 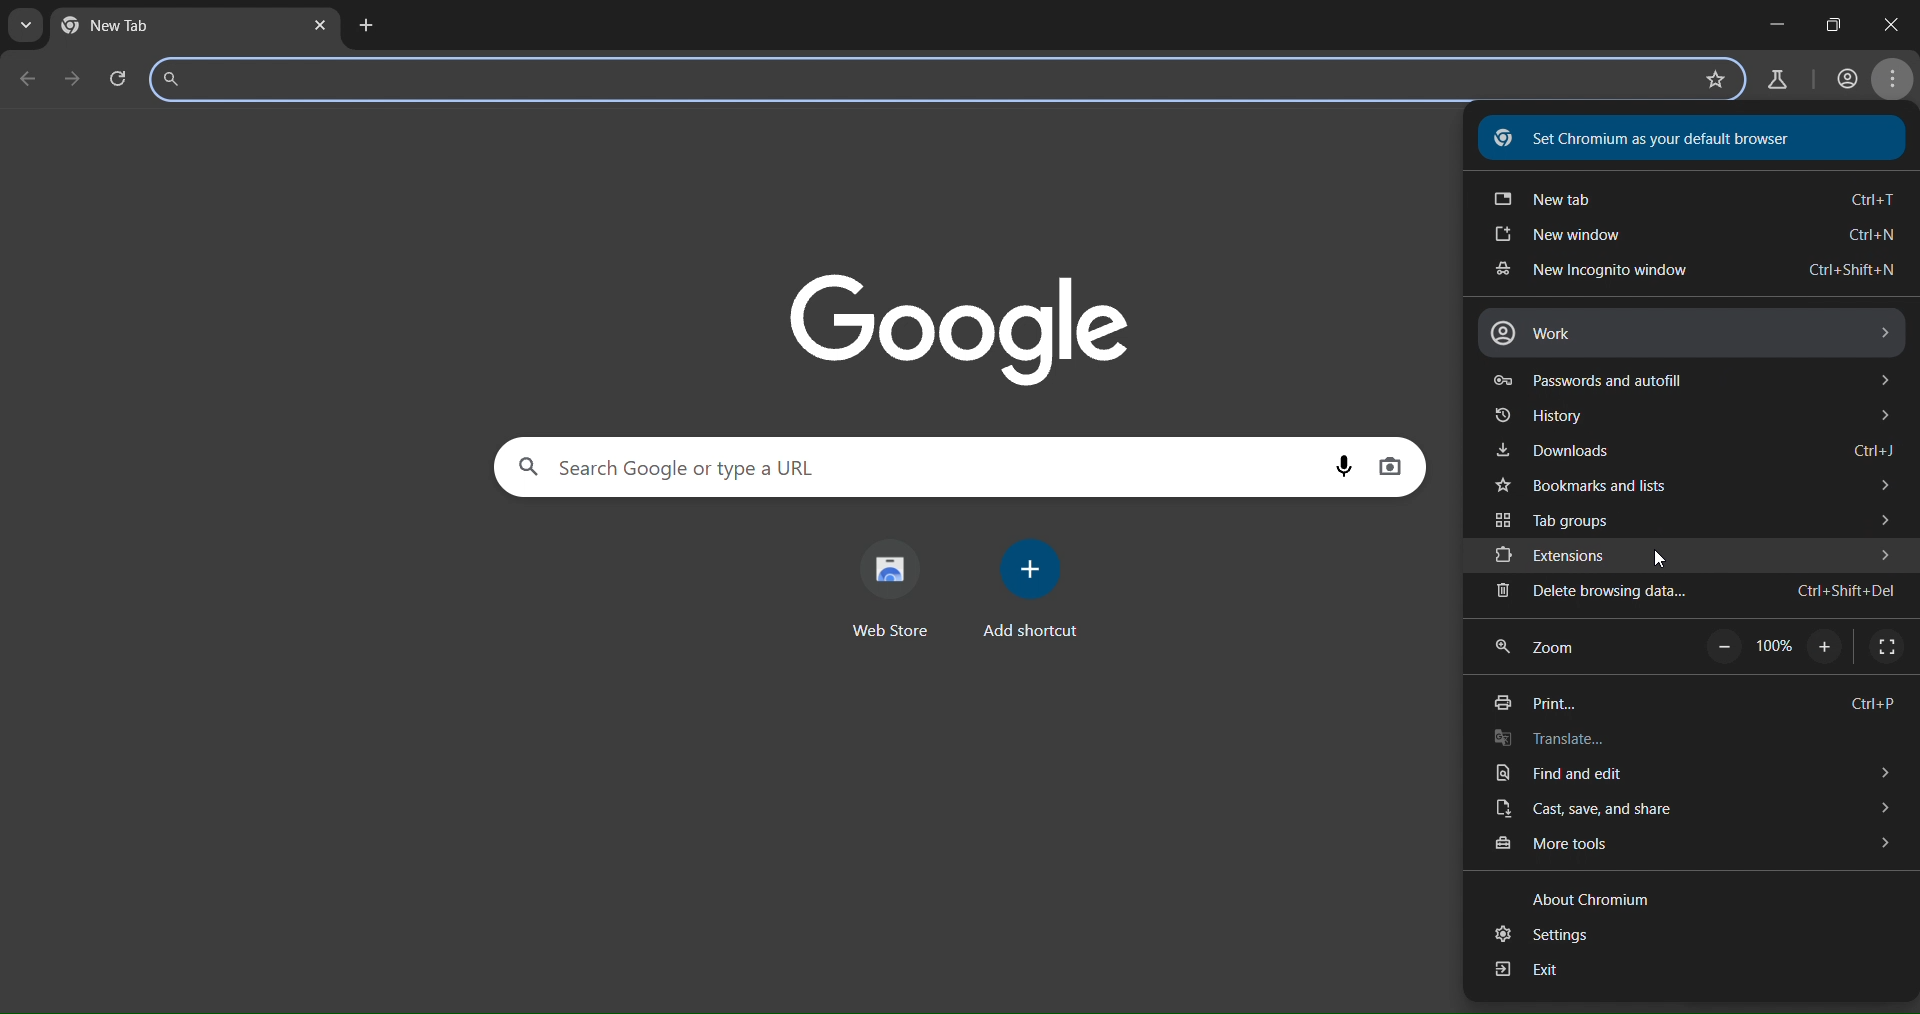 What do you see at coordinates (1848, 78) in the screenshot?
I see `account` at bounding box center [1848, 78].